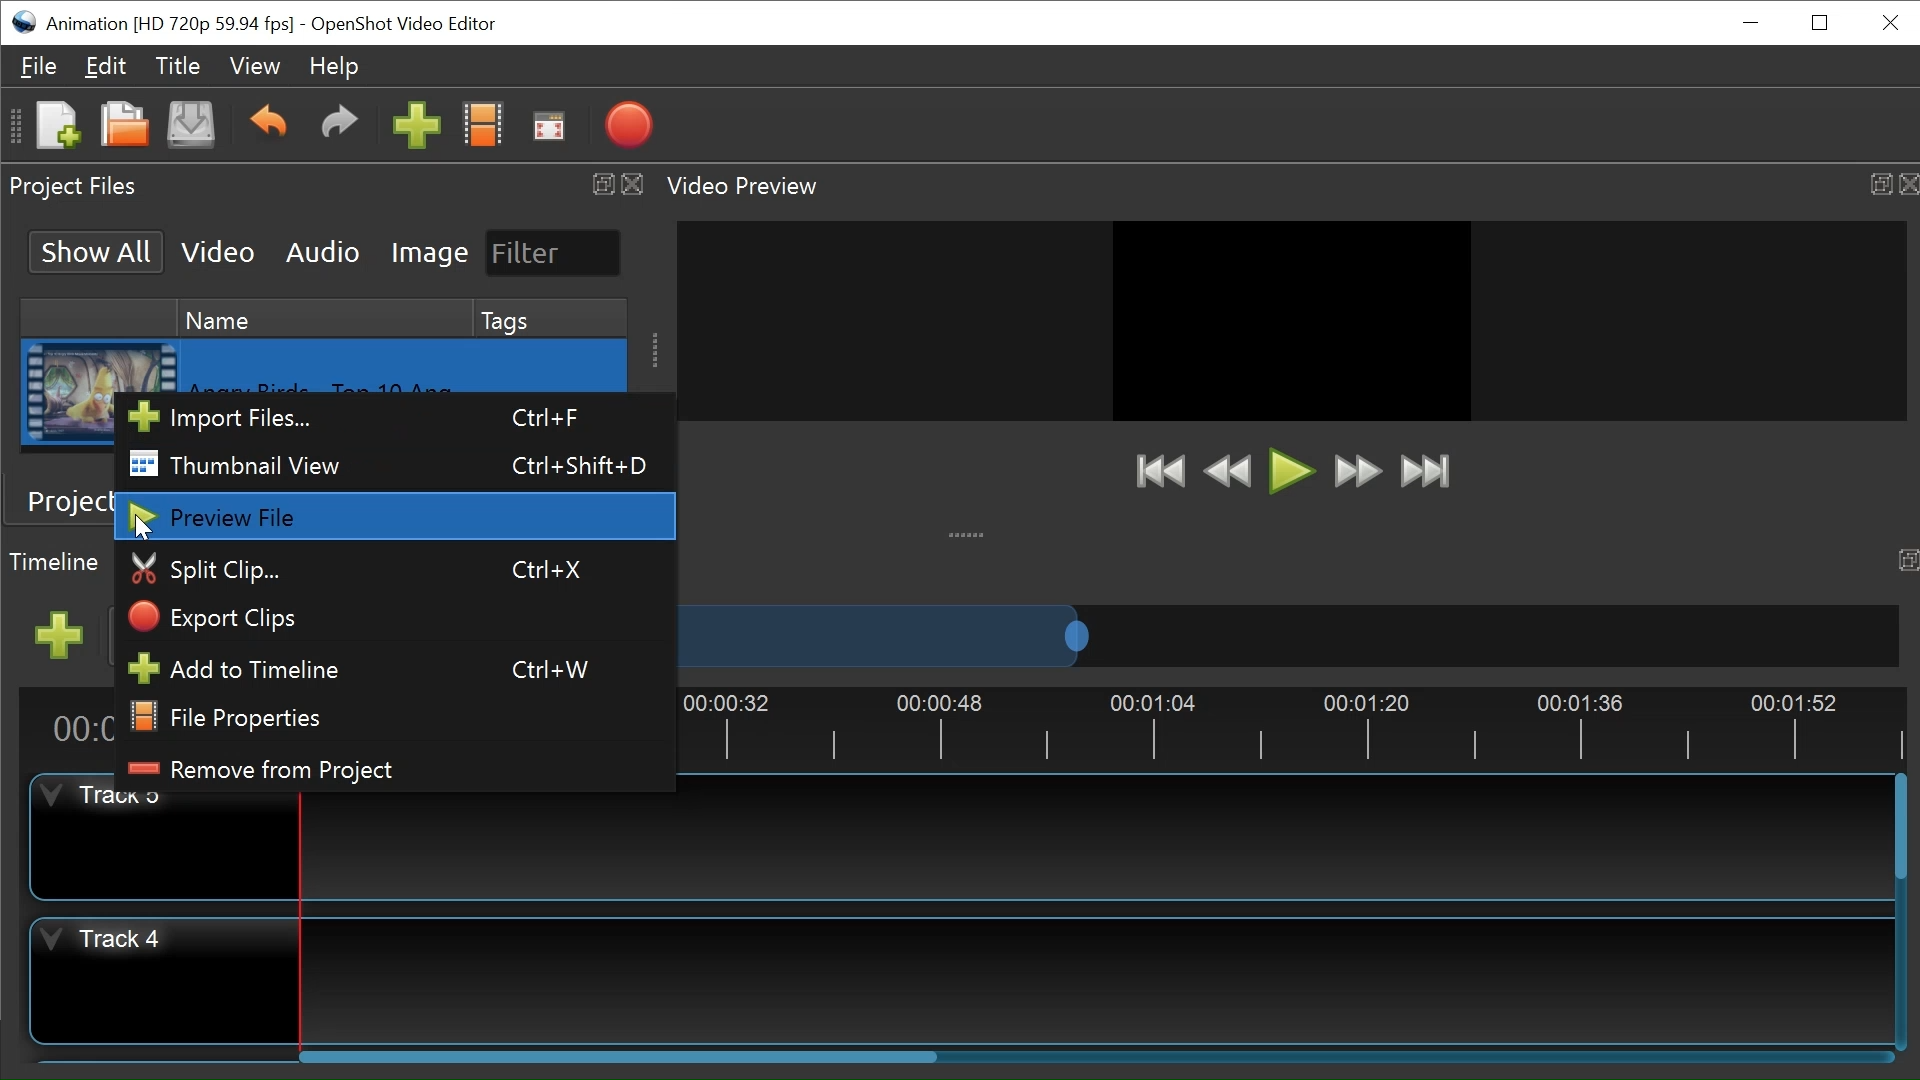  What do you see at coordinates (56, 124) in the screenshot?
I see `New Project` at bounding box center [56, 124].